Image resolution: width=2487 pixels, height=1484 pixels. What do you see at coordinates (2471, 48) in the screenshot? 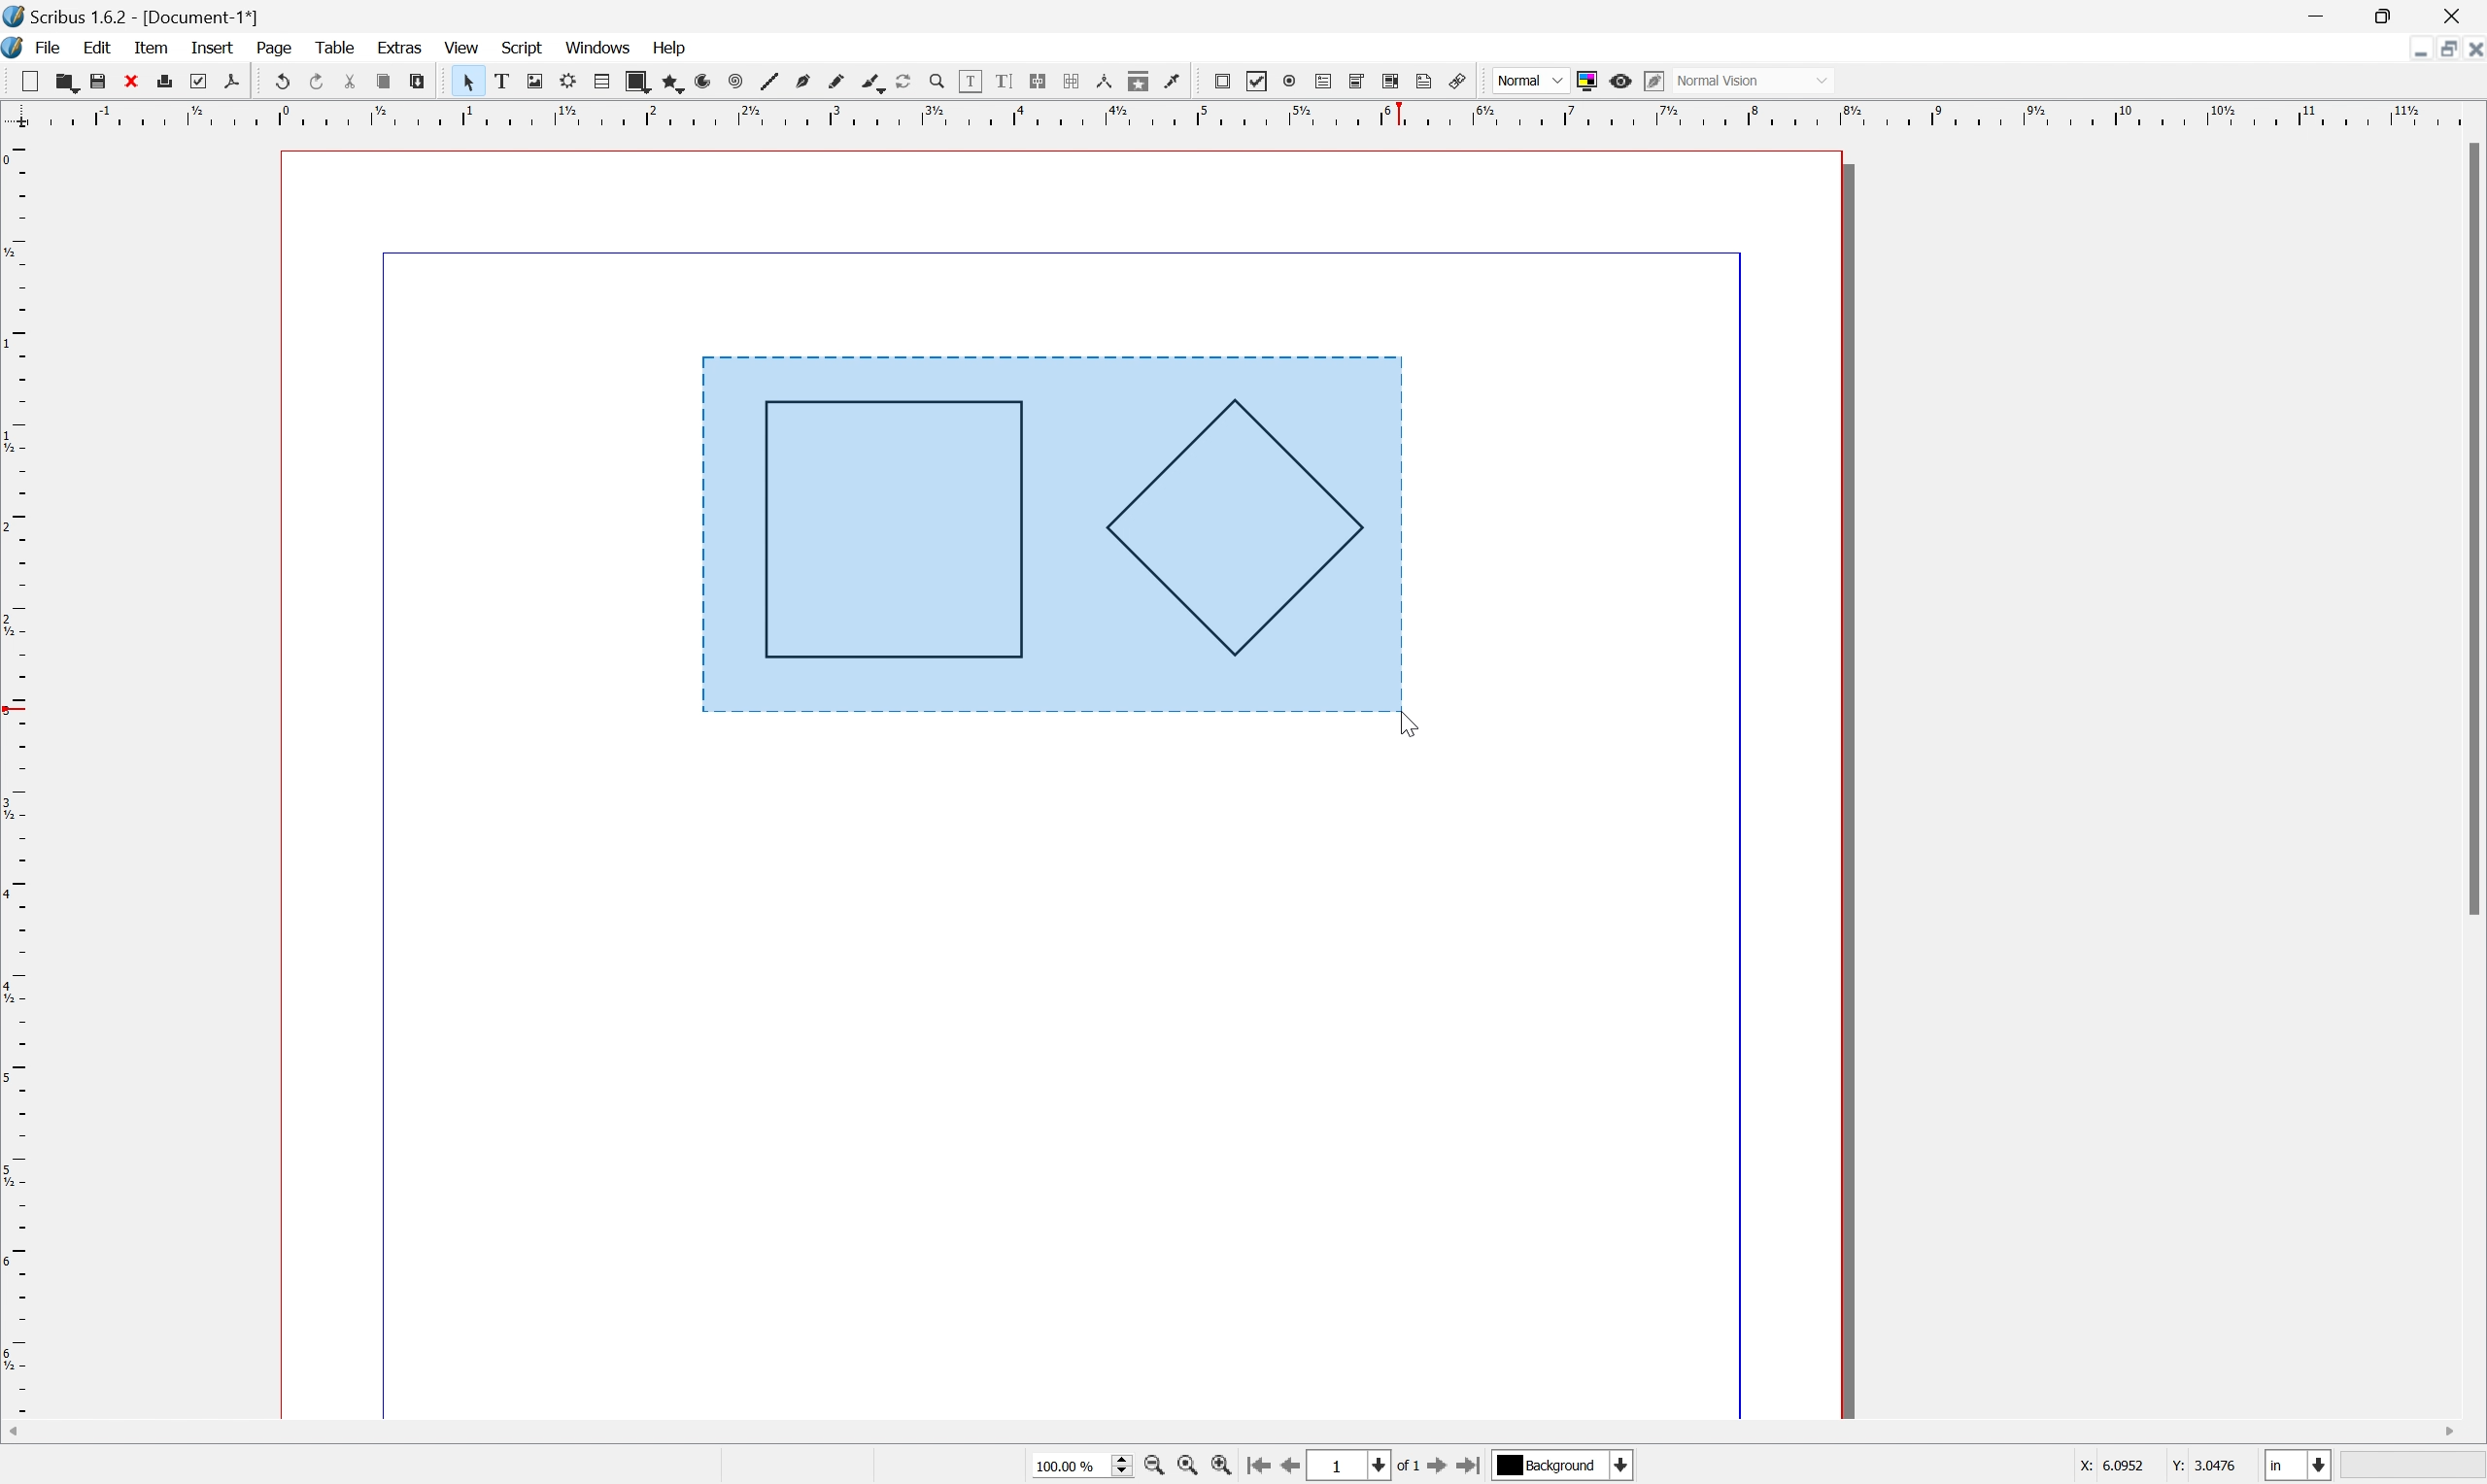
I see `Close` at bounding box center [2471, 48].